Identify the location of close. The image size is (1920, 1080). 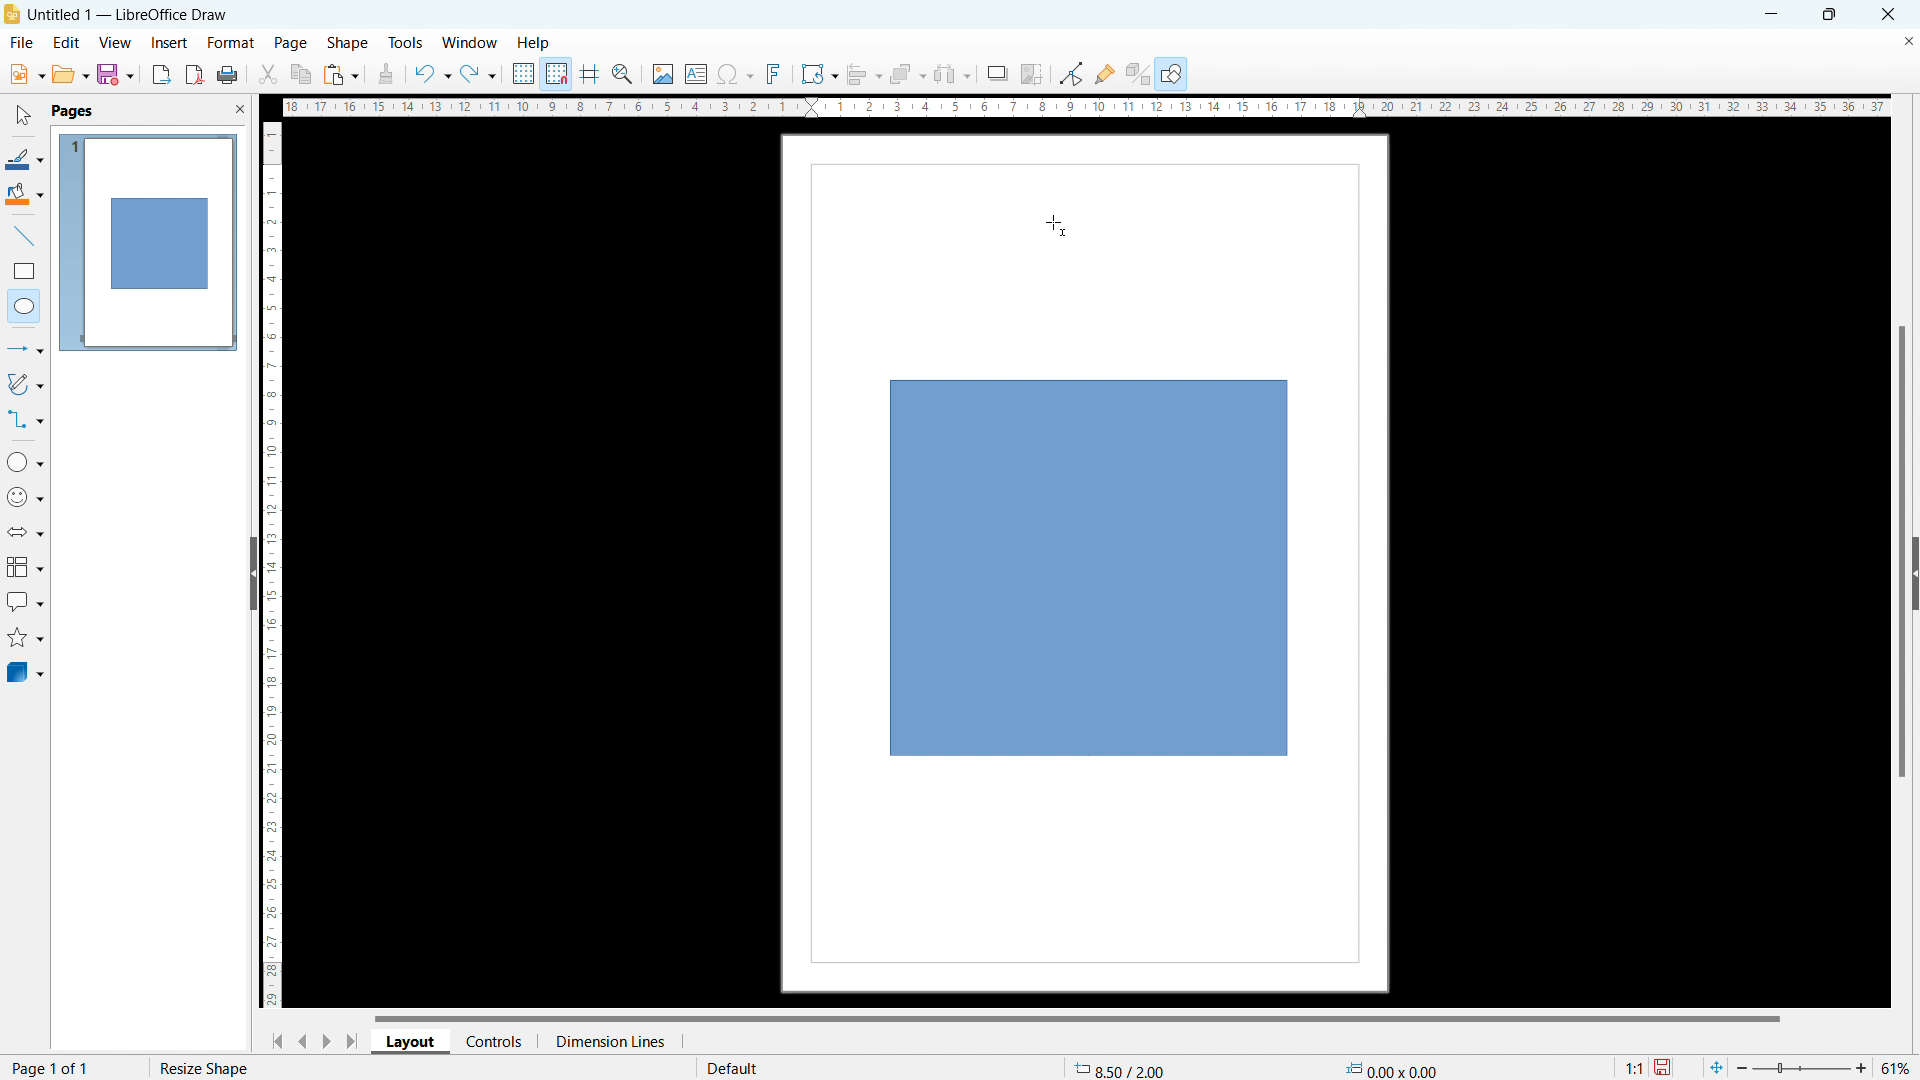
(1890, 13).